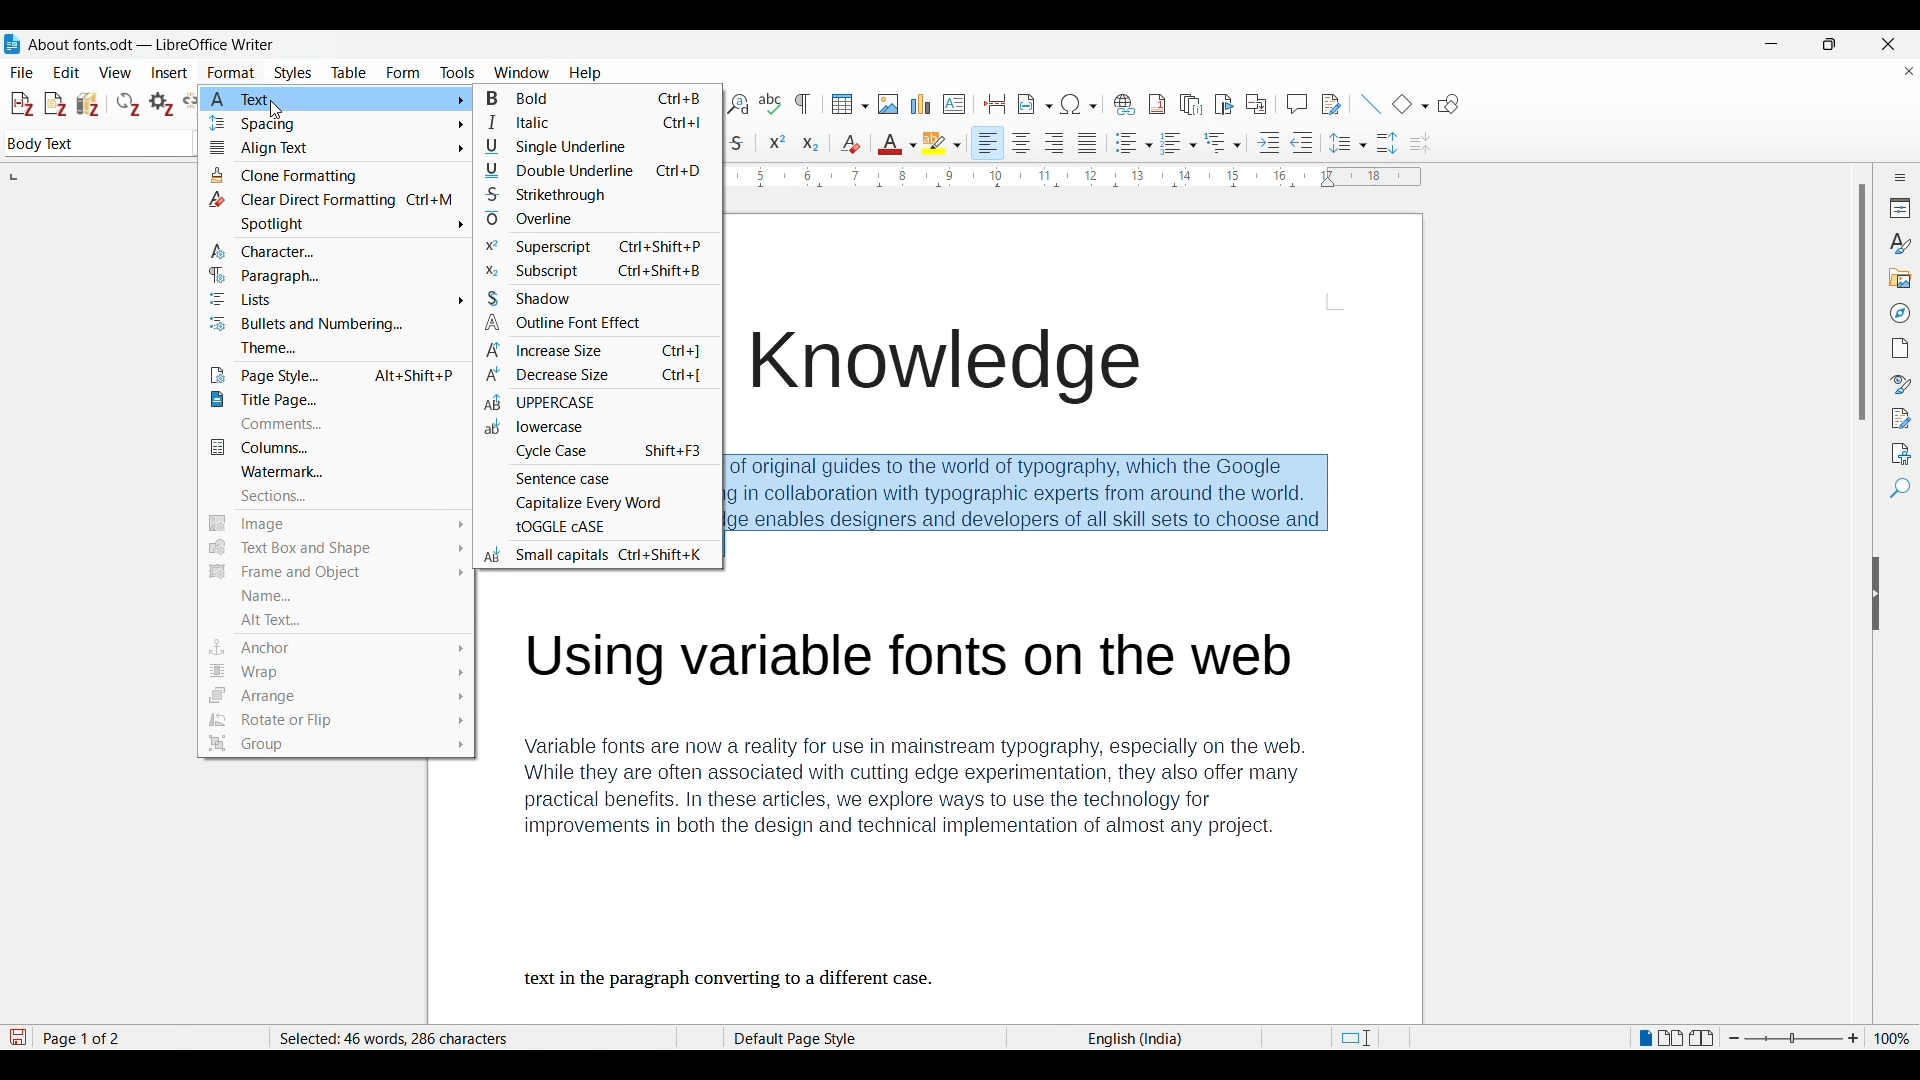 The width and height of the screenshot is (1920, 1080). Describe the element at coordinates (56, 105) in the screenshot. I see `Add note` at that location.